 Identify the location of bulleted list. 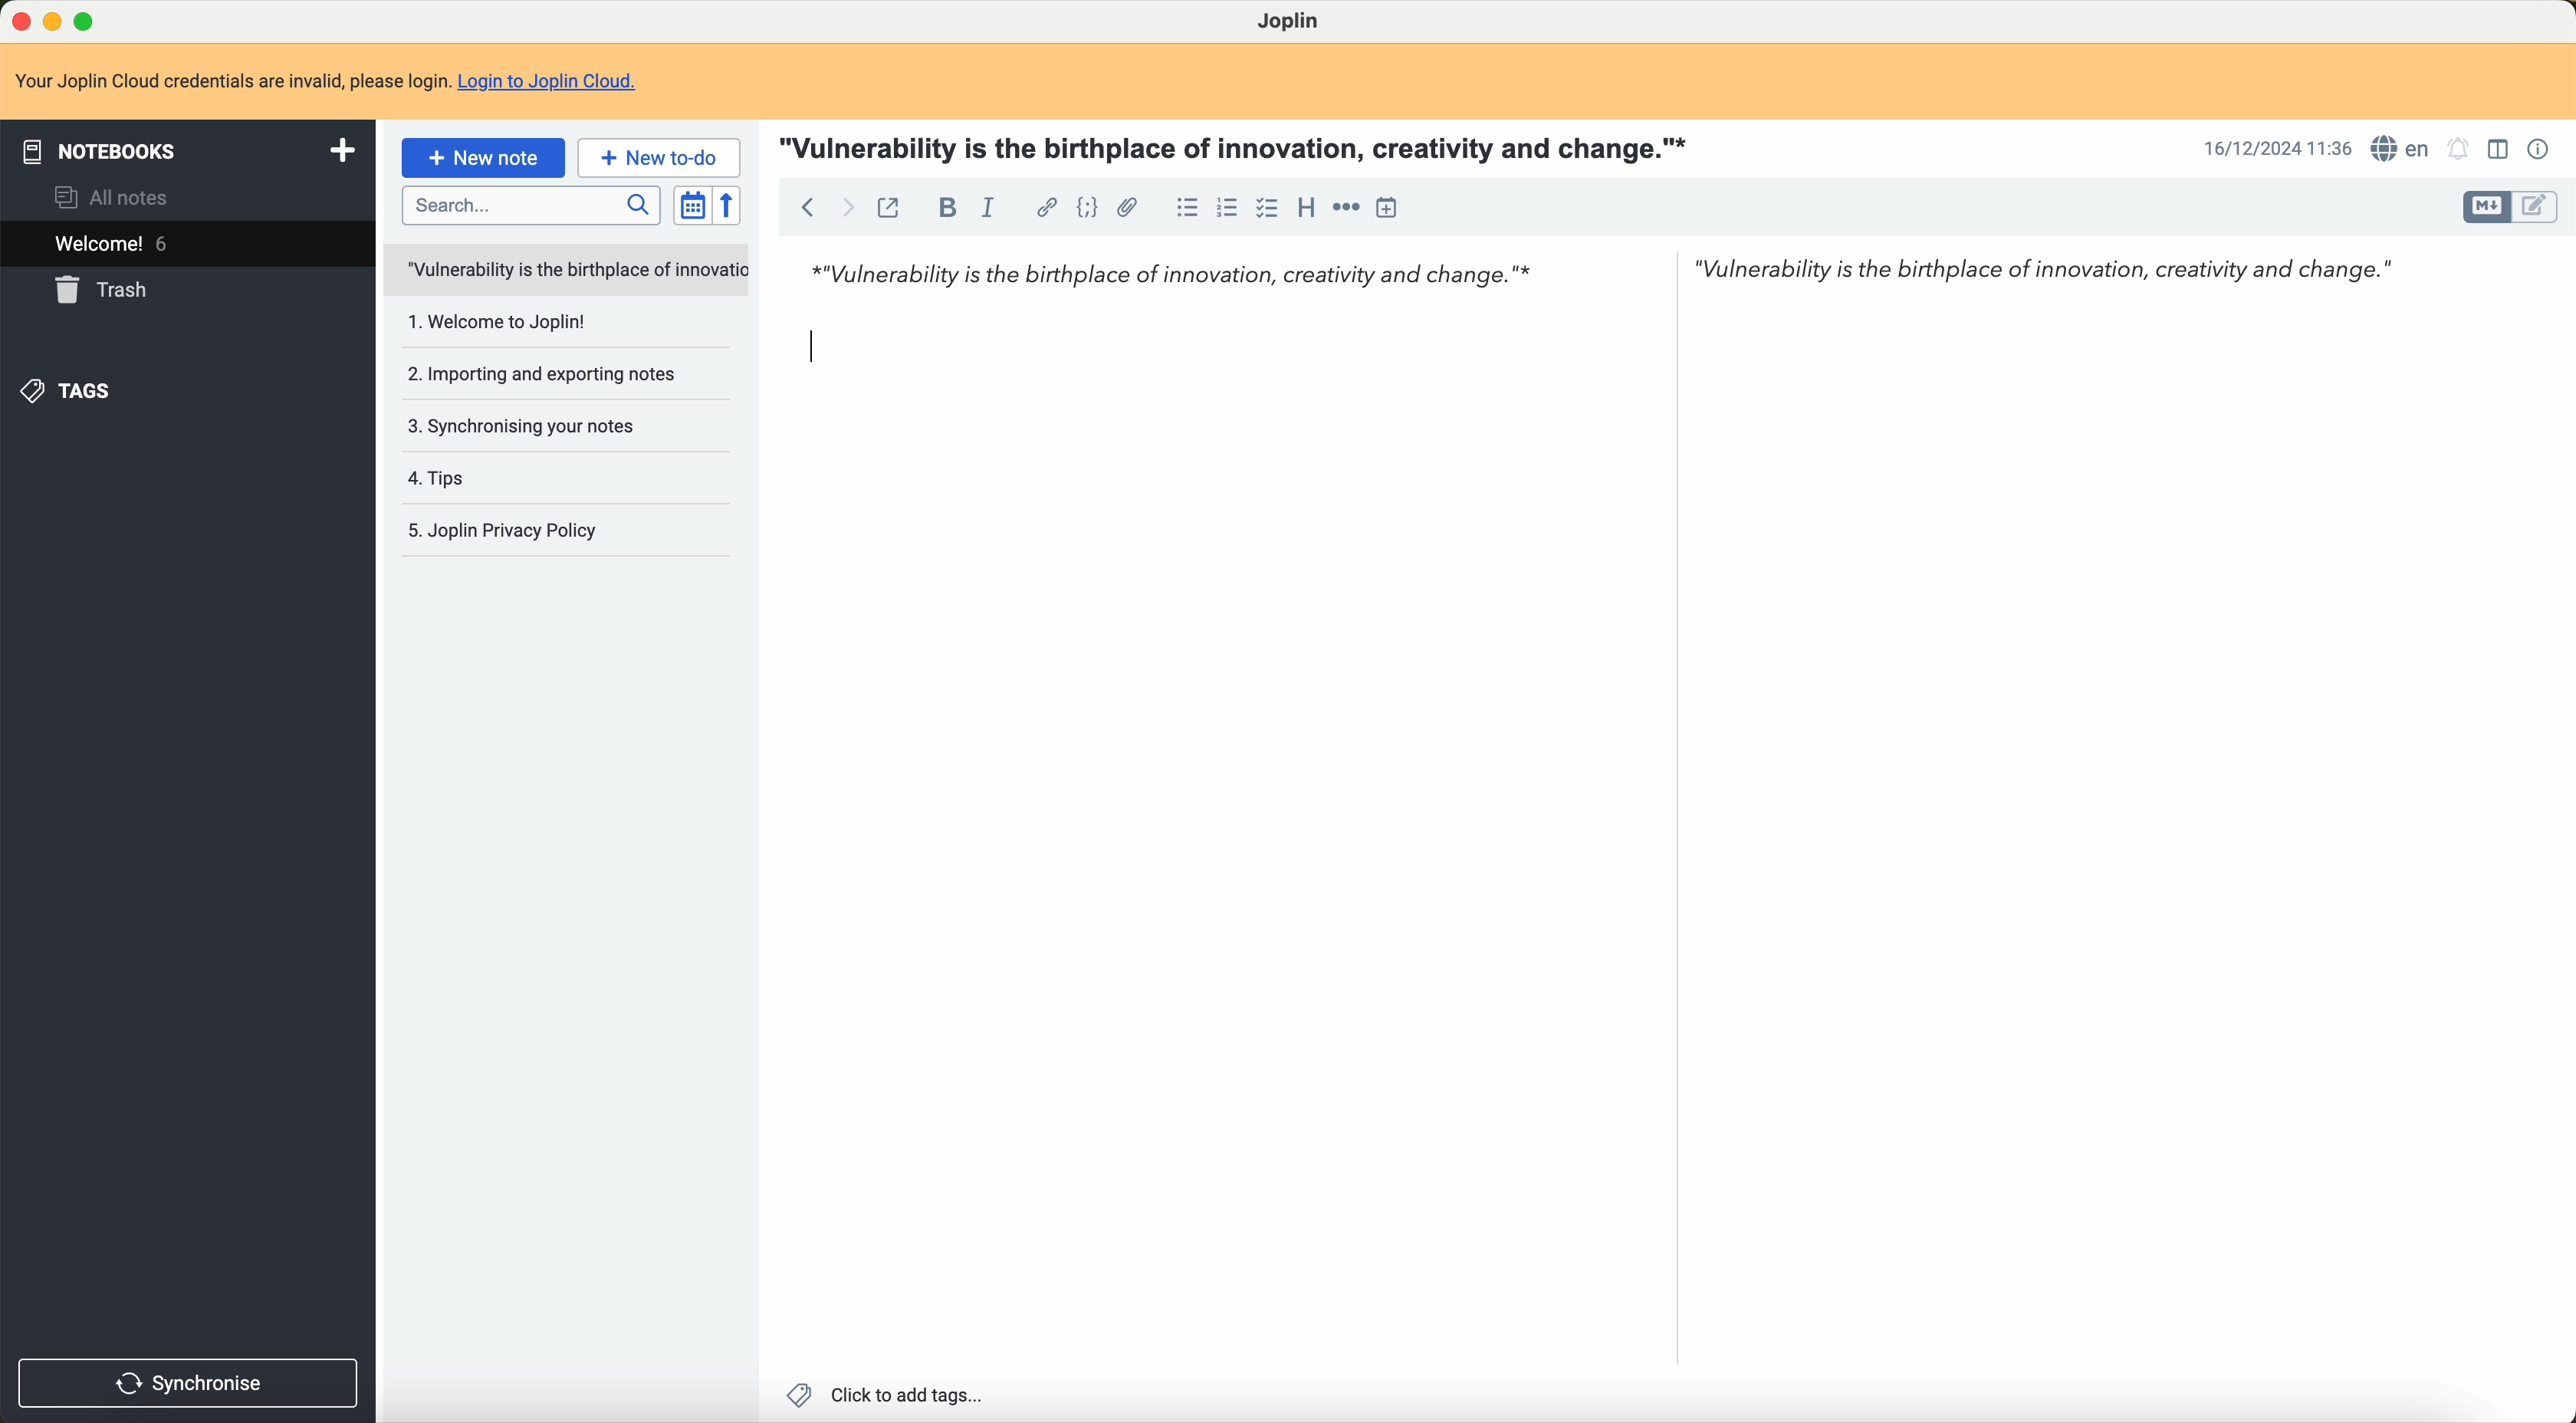
(1185, 207).